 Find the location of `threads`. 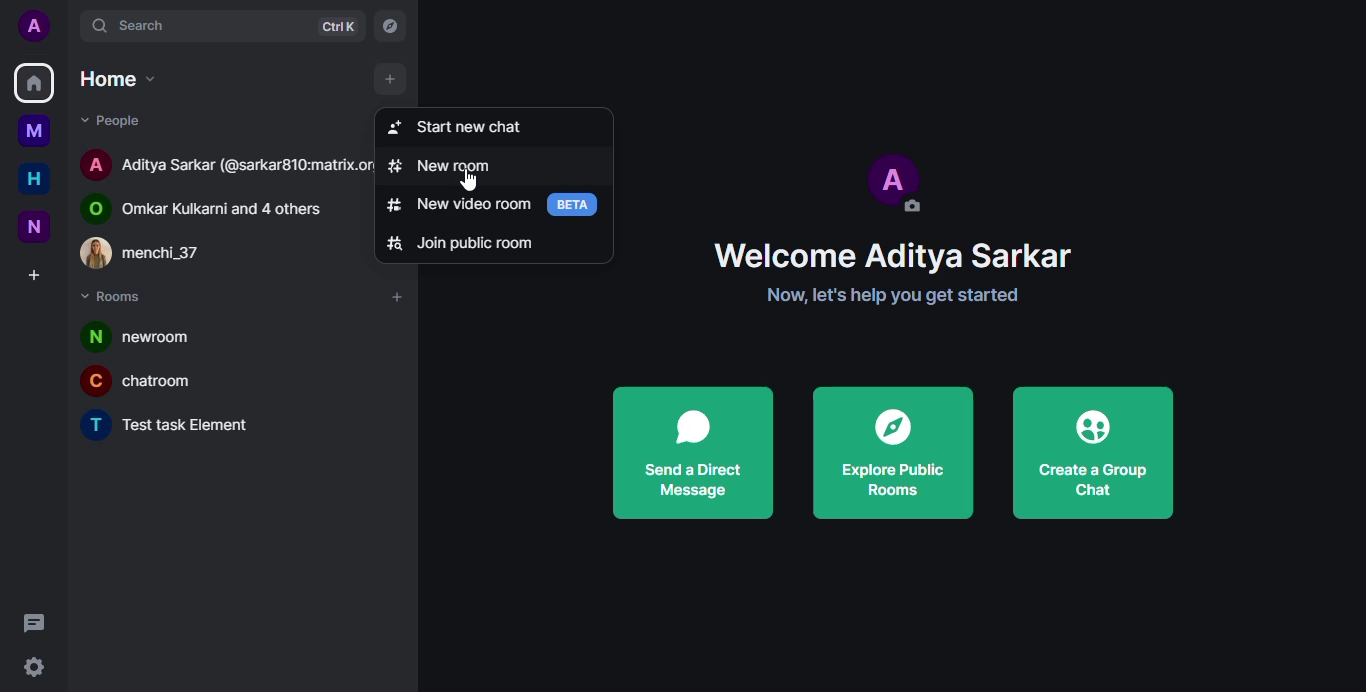

threads is located at coordinates (34, 623).